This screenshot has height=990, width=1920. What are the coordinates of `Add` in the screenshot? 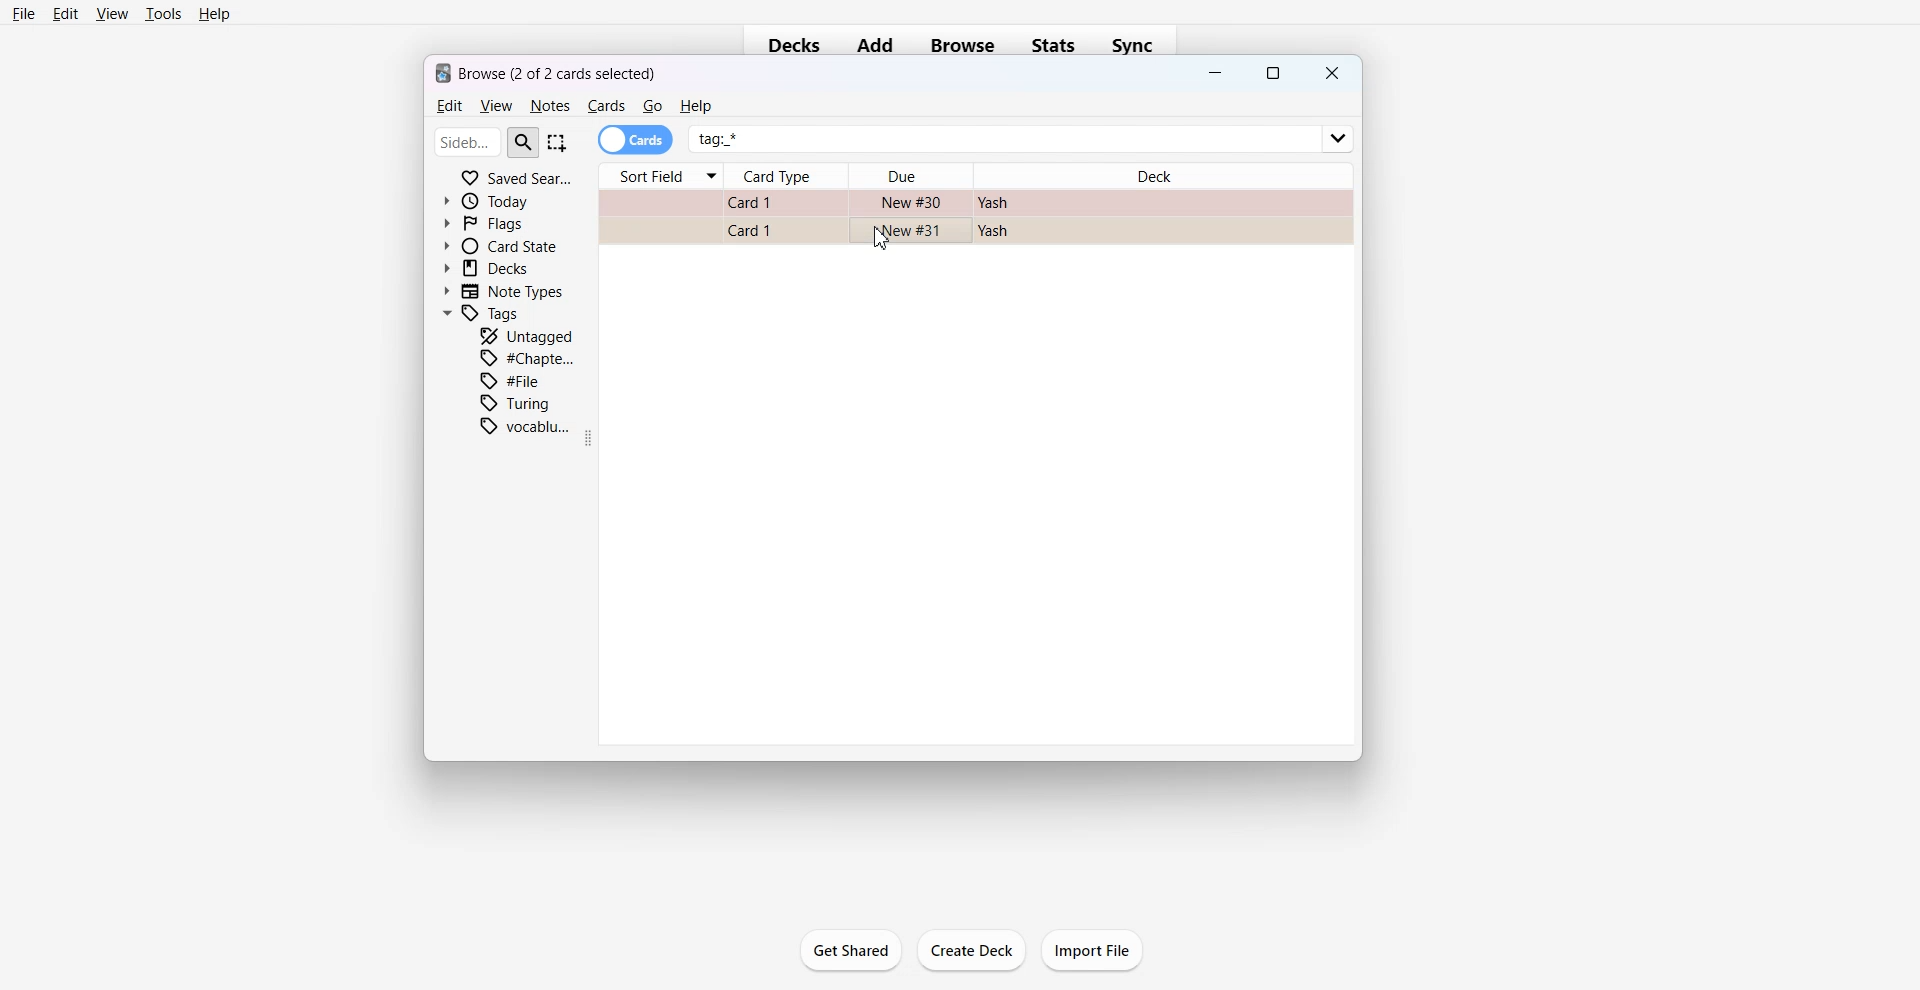 It's located at (875, 46).